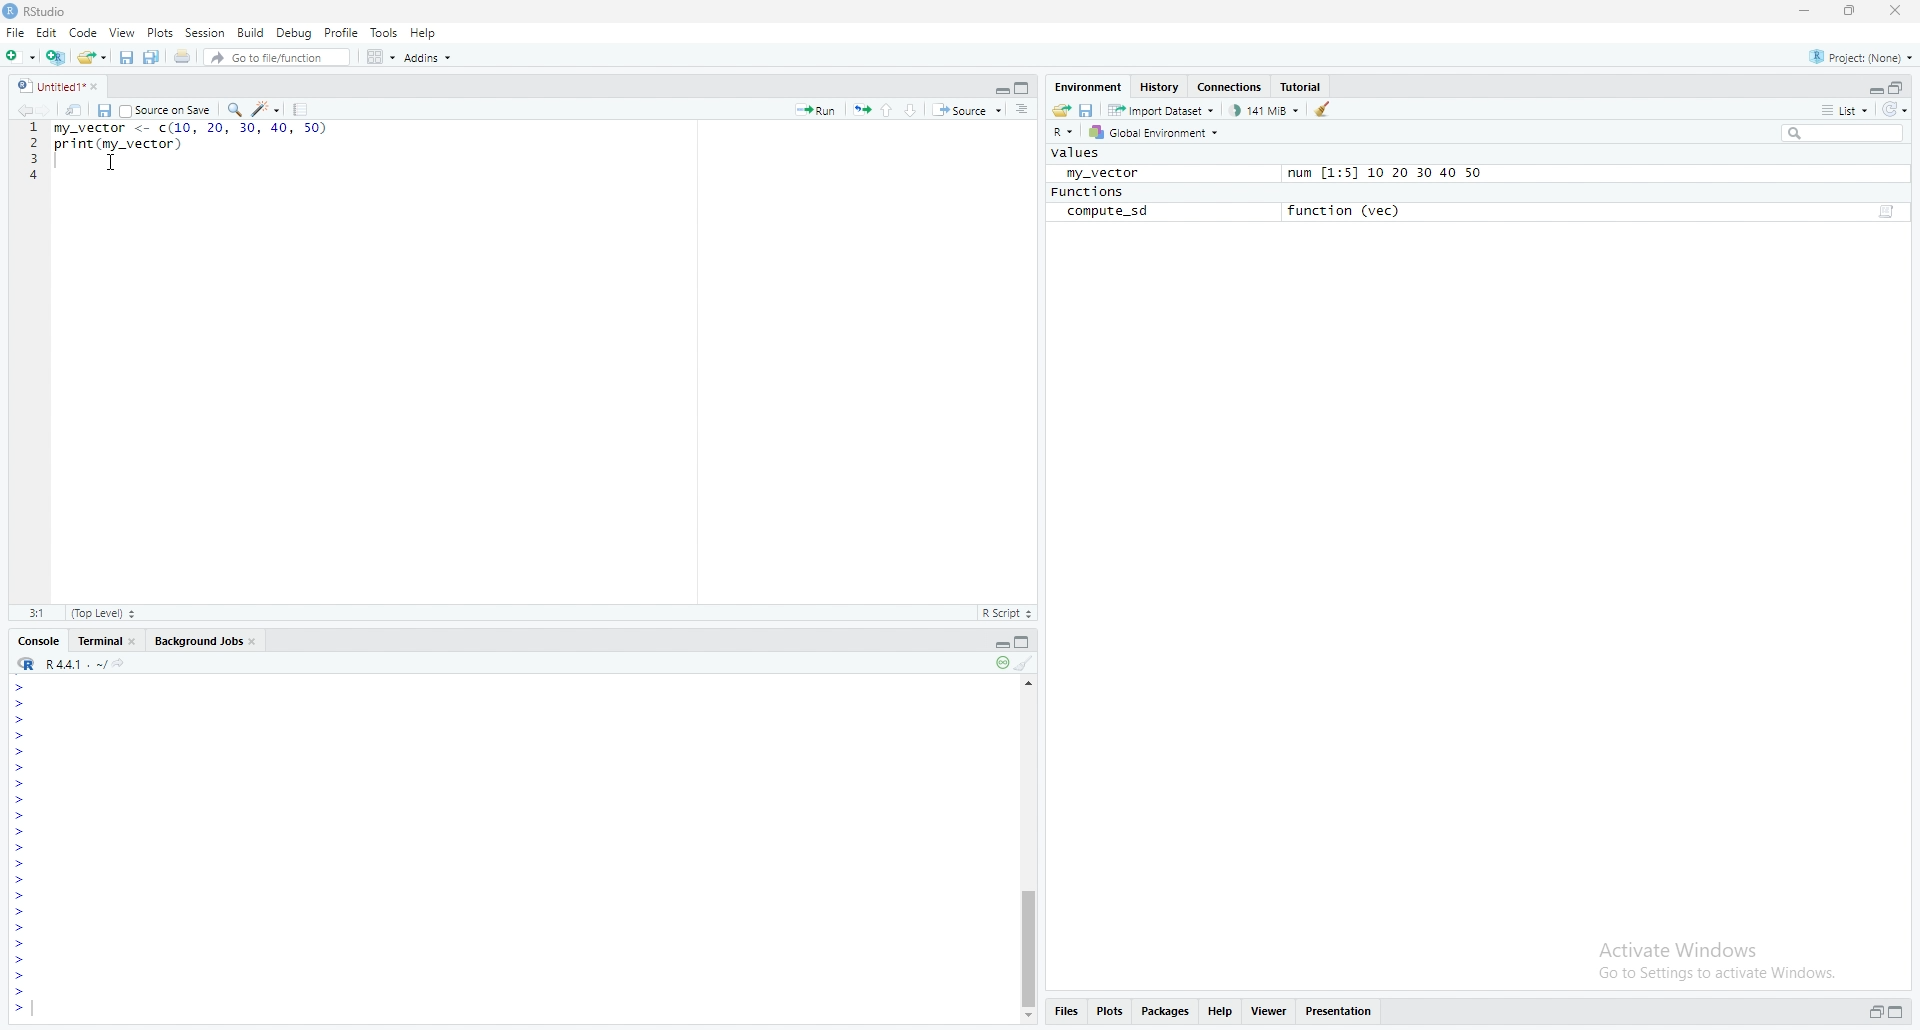 The image size is (1920, 1030). Describe the element at coordinates (101, 87) in the screenshot. I see `Close` at that location.